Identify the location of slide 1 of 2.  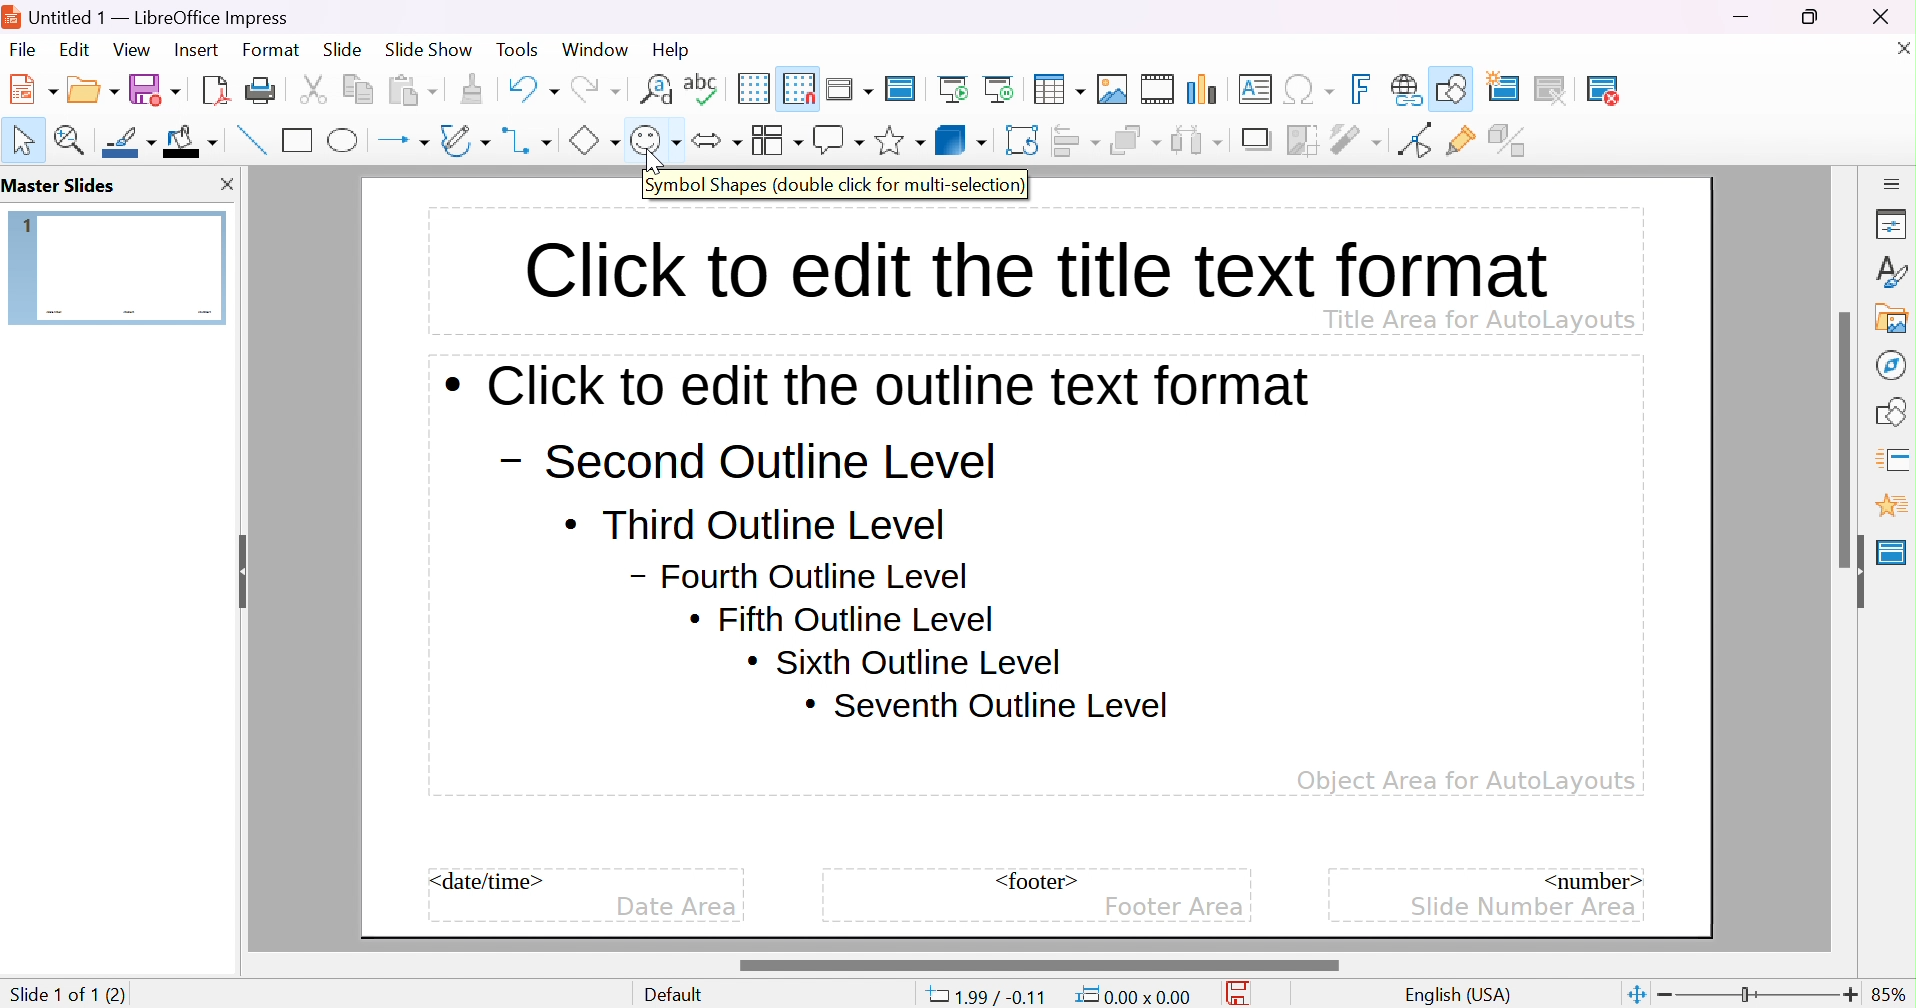
(55, 994).